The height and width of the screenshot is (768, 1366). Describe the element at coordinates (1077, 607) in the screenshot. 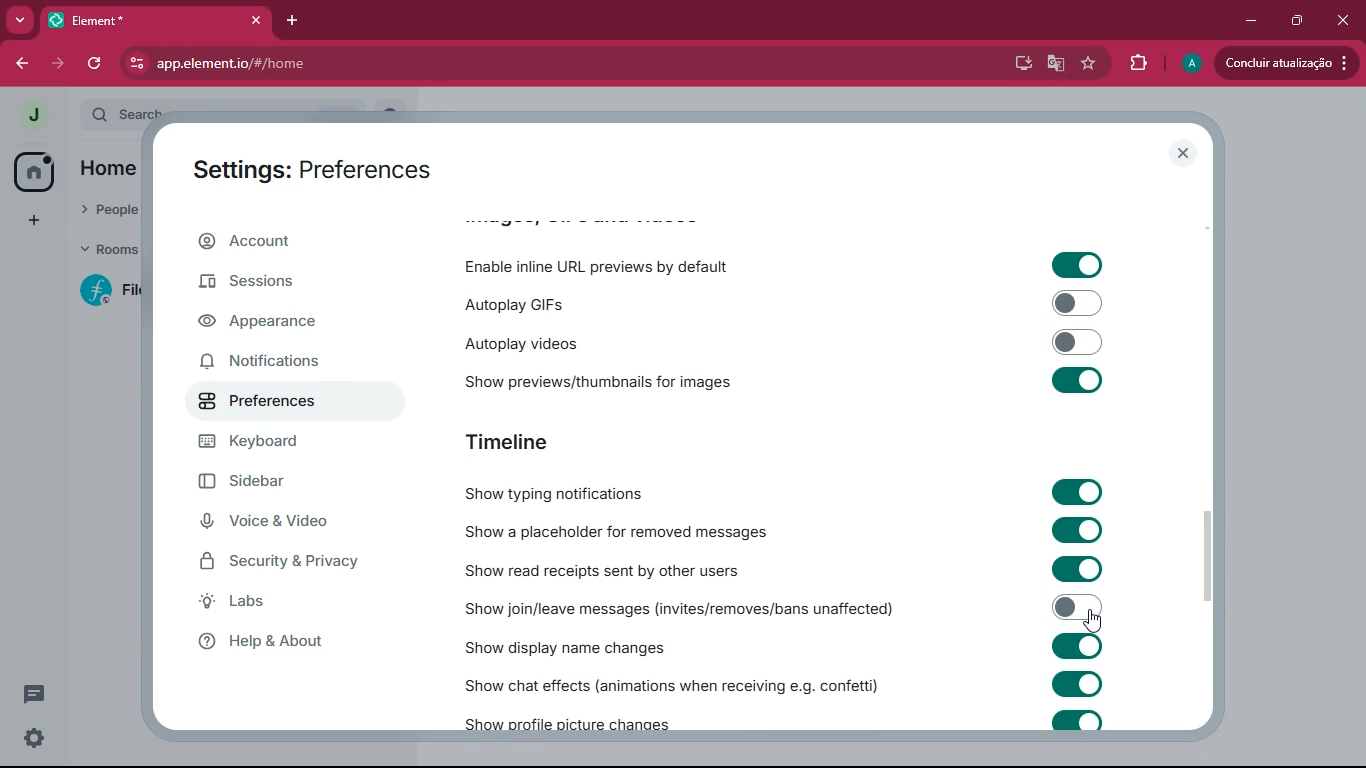

I see `toggled off` at that location.